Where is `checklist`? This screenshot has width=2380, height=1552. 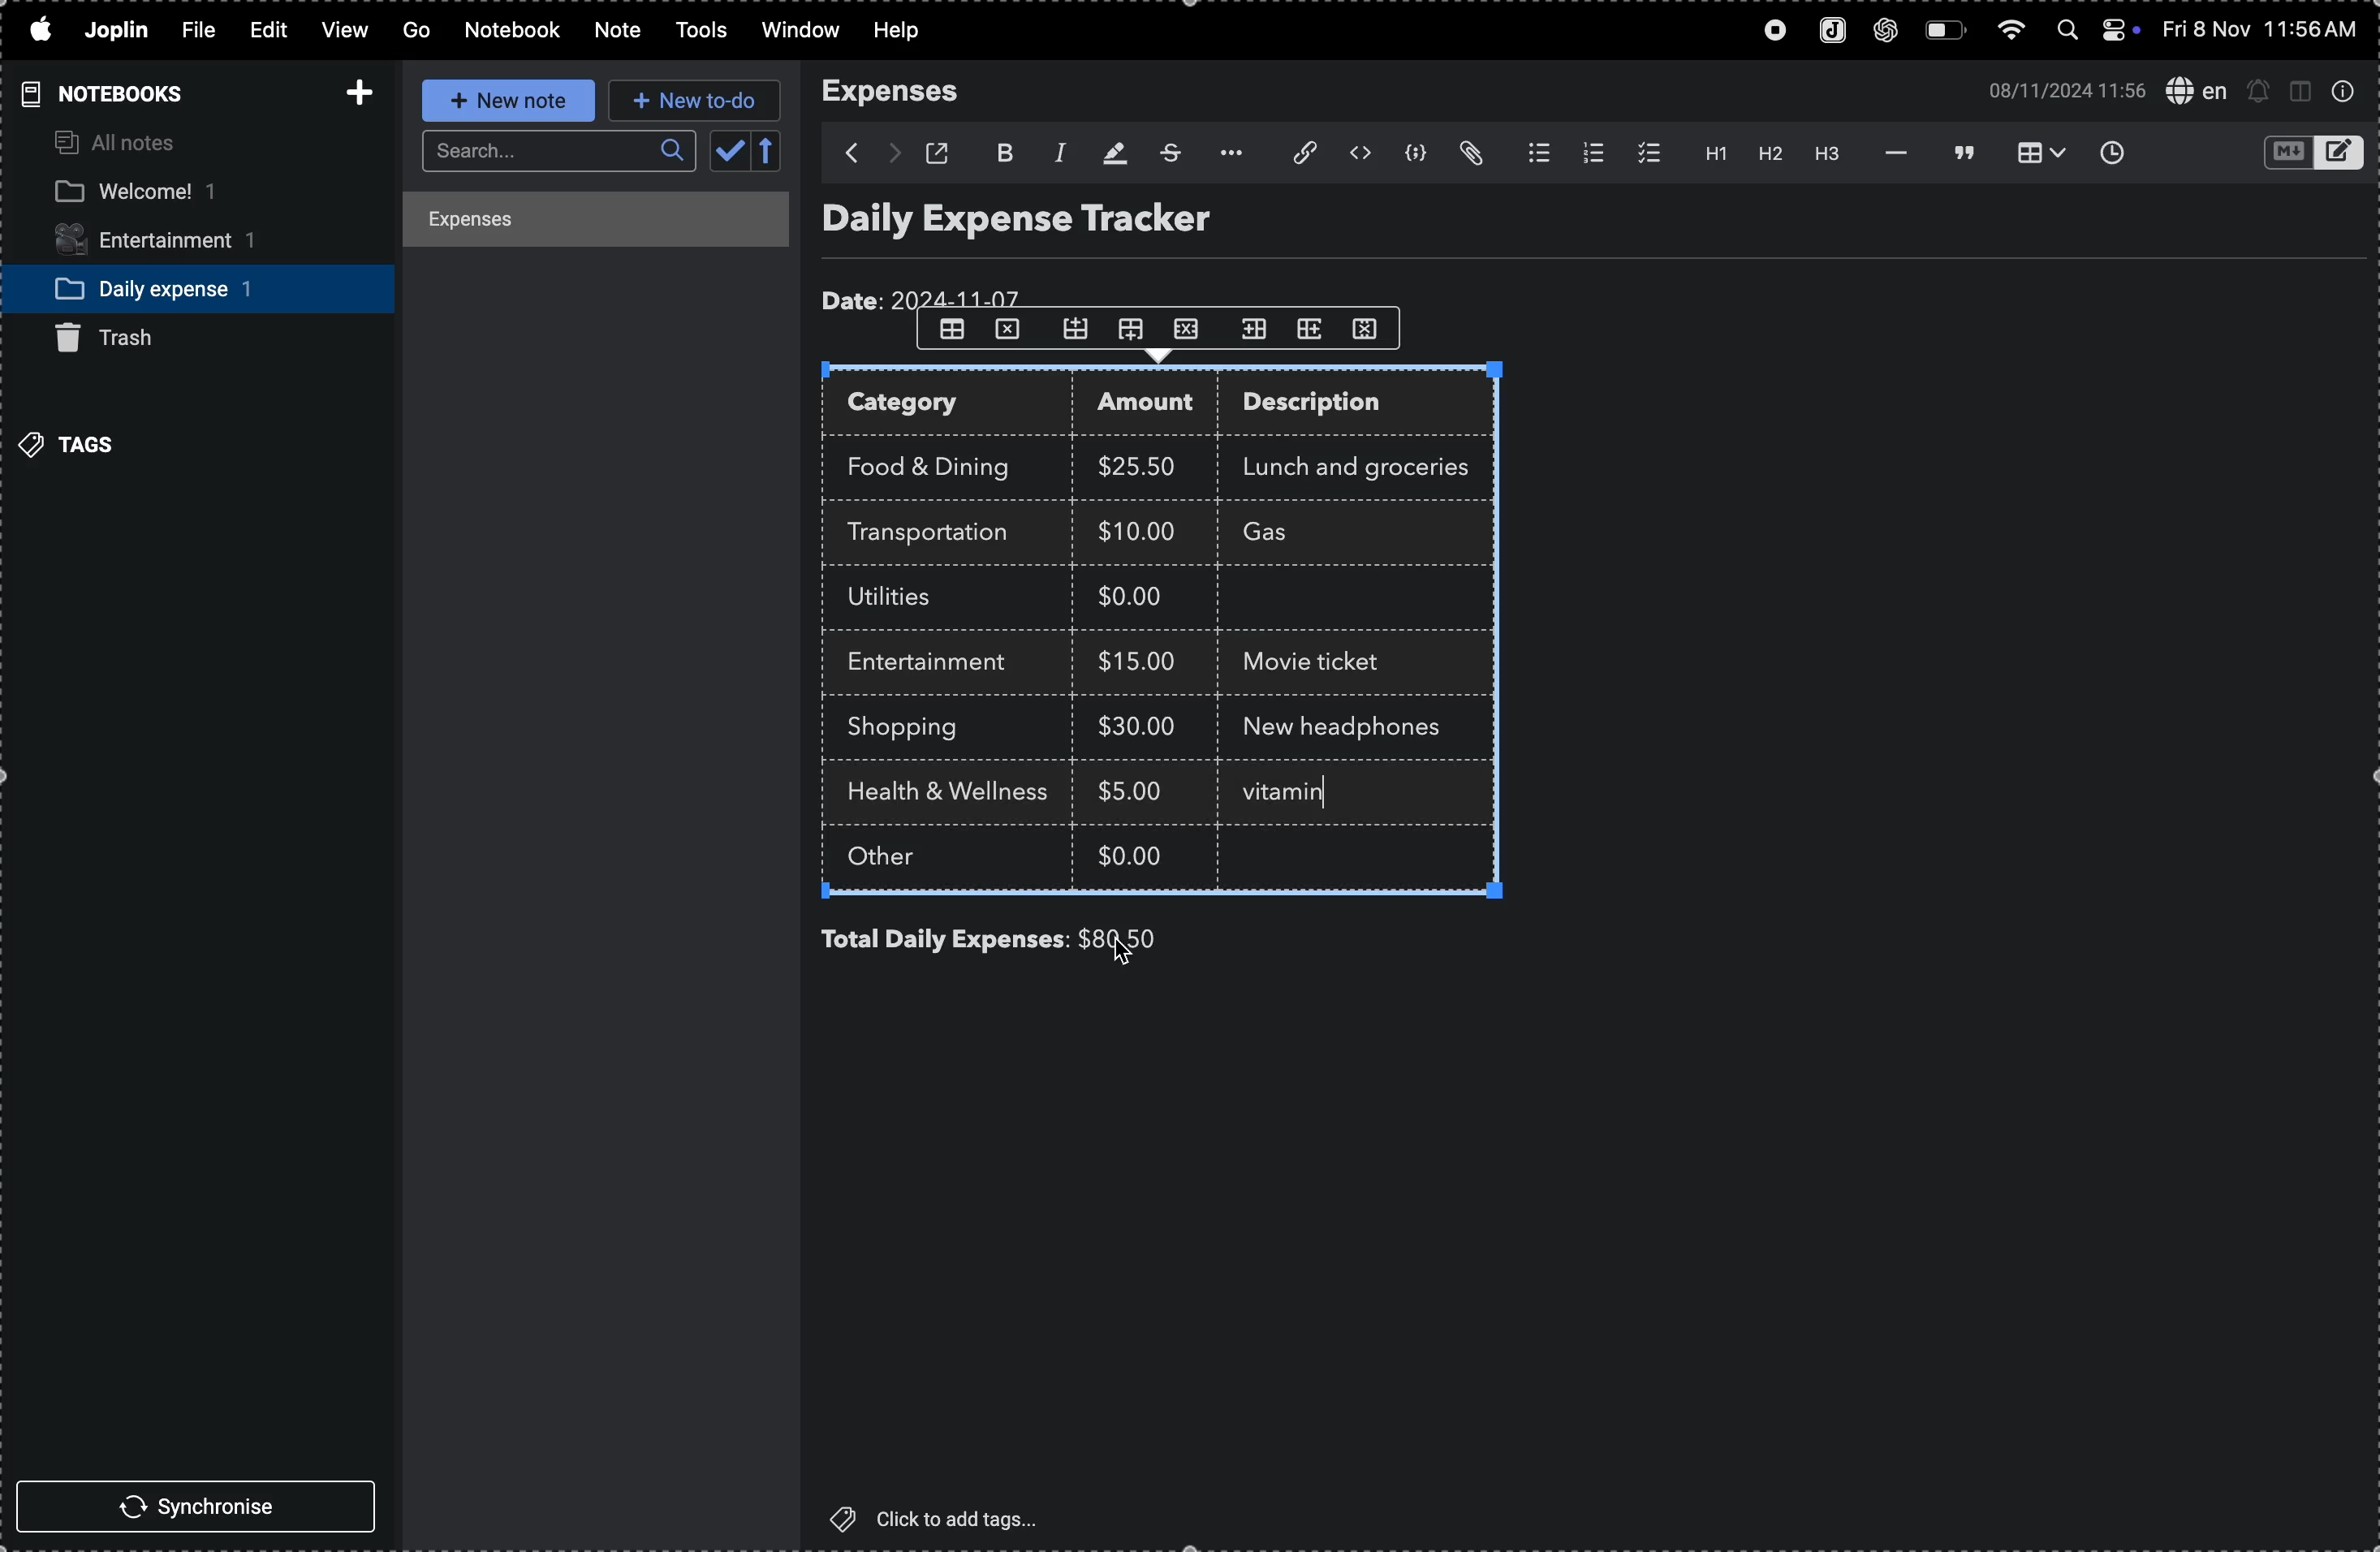
checklist is located at coordinates (1644, 153).